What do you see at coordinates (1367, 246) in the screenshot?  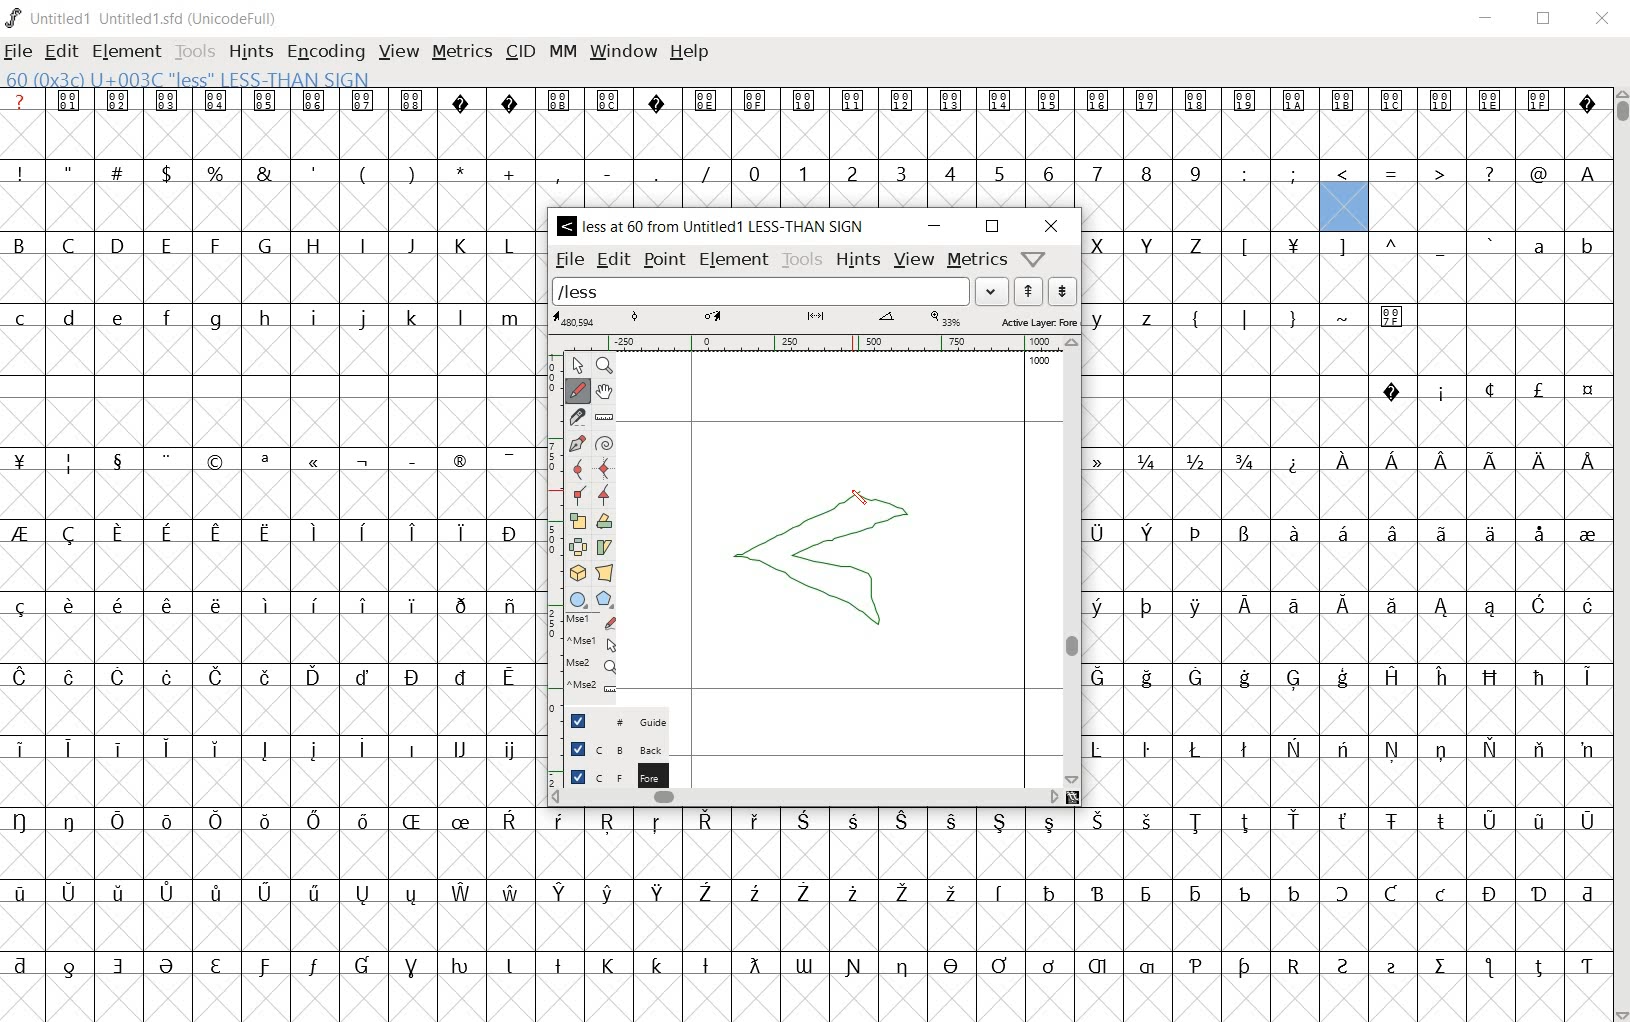 I see `sumbols` at bounding box center [1367, 246].